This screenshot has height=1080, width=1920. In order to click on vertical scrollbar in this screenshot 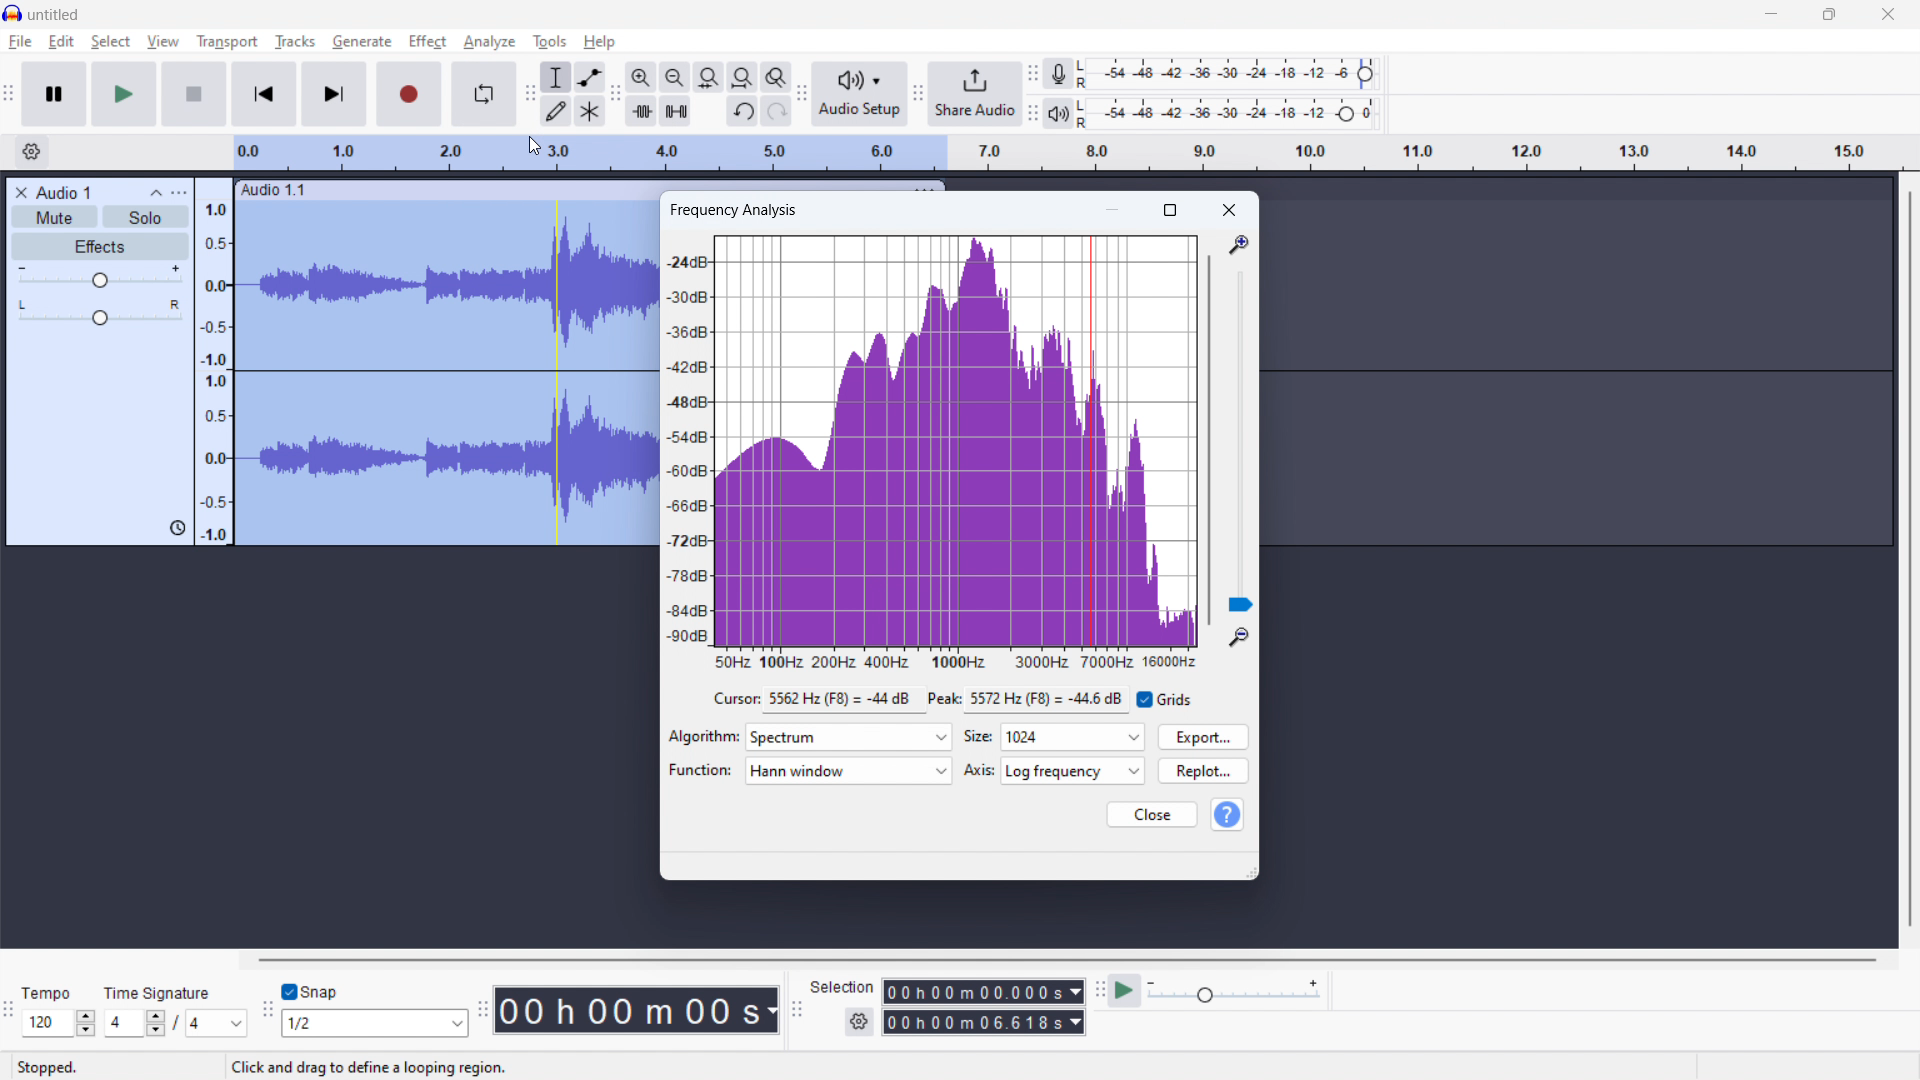, I will do `click(1907, 557)`.